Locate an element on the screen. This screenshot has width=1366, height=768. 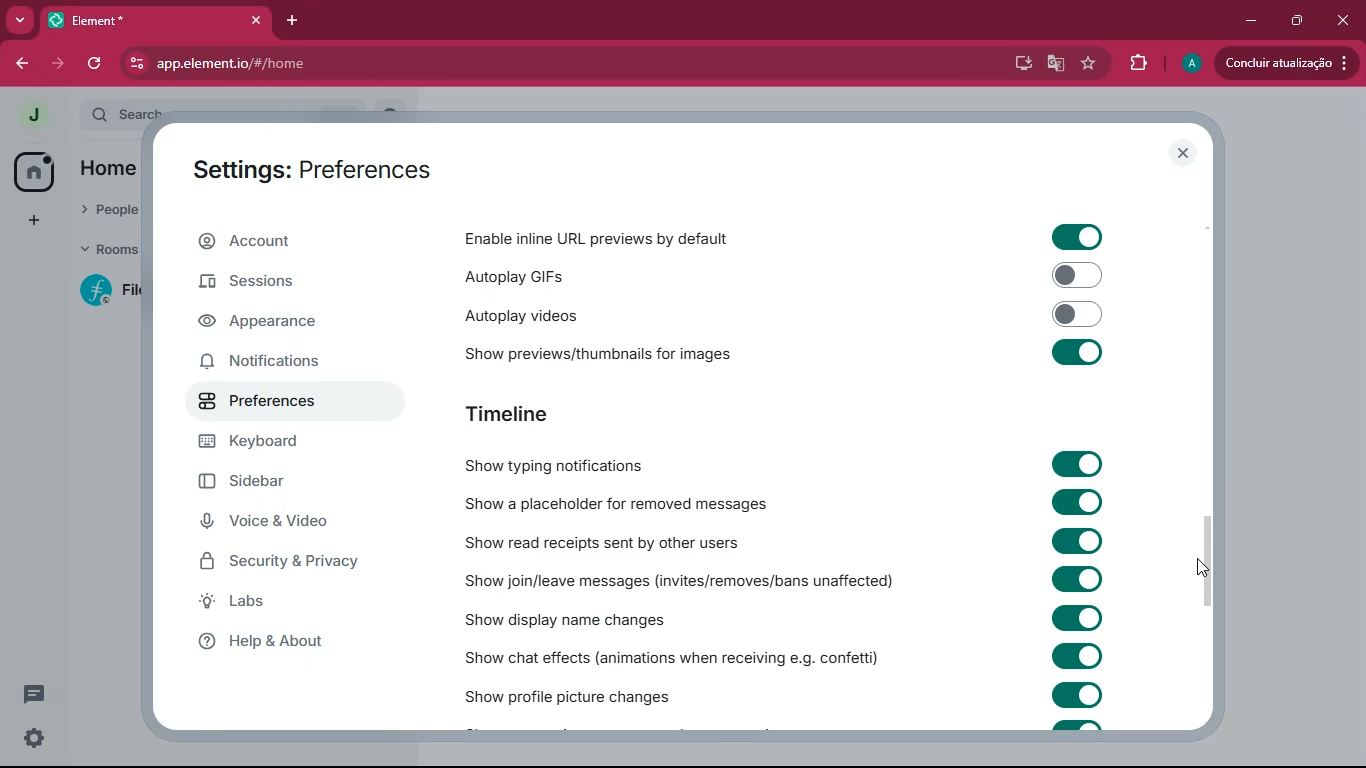
search is located at coordinates (120, 114).